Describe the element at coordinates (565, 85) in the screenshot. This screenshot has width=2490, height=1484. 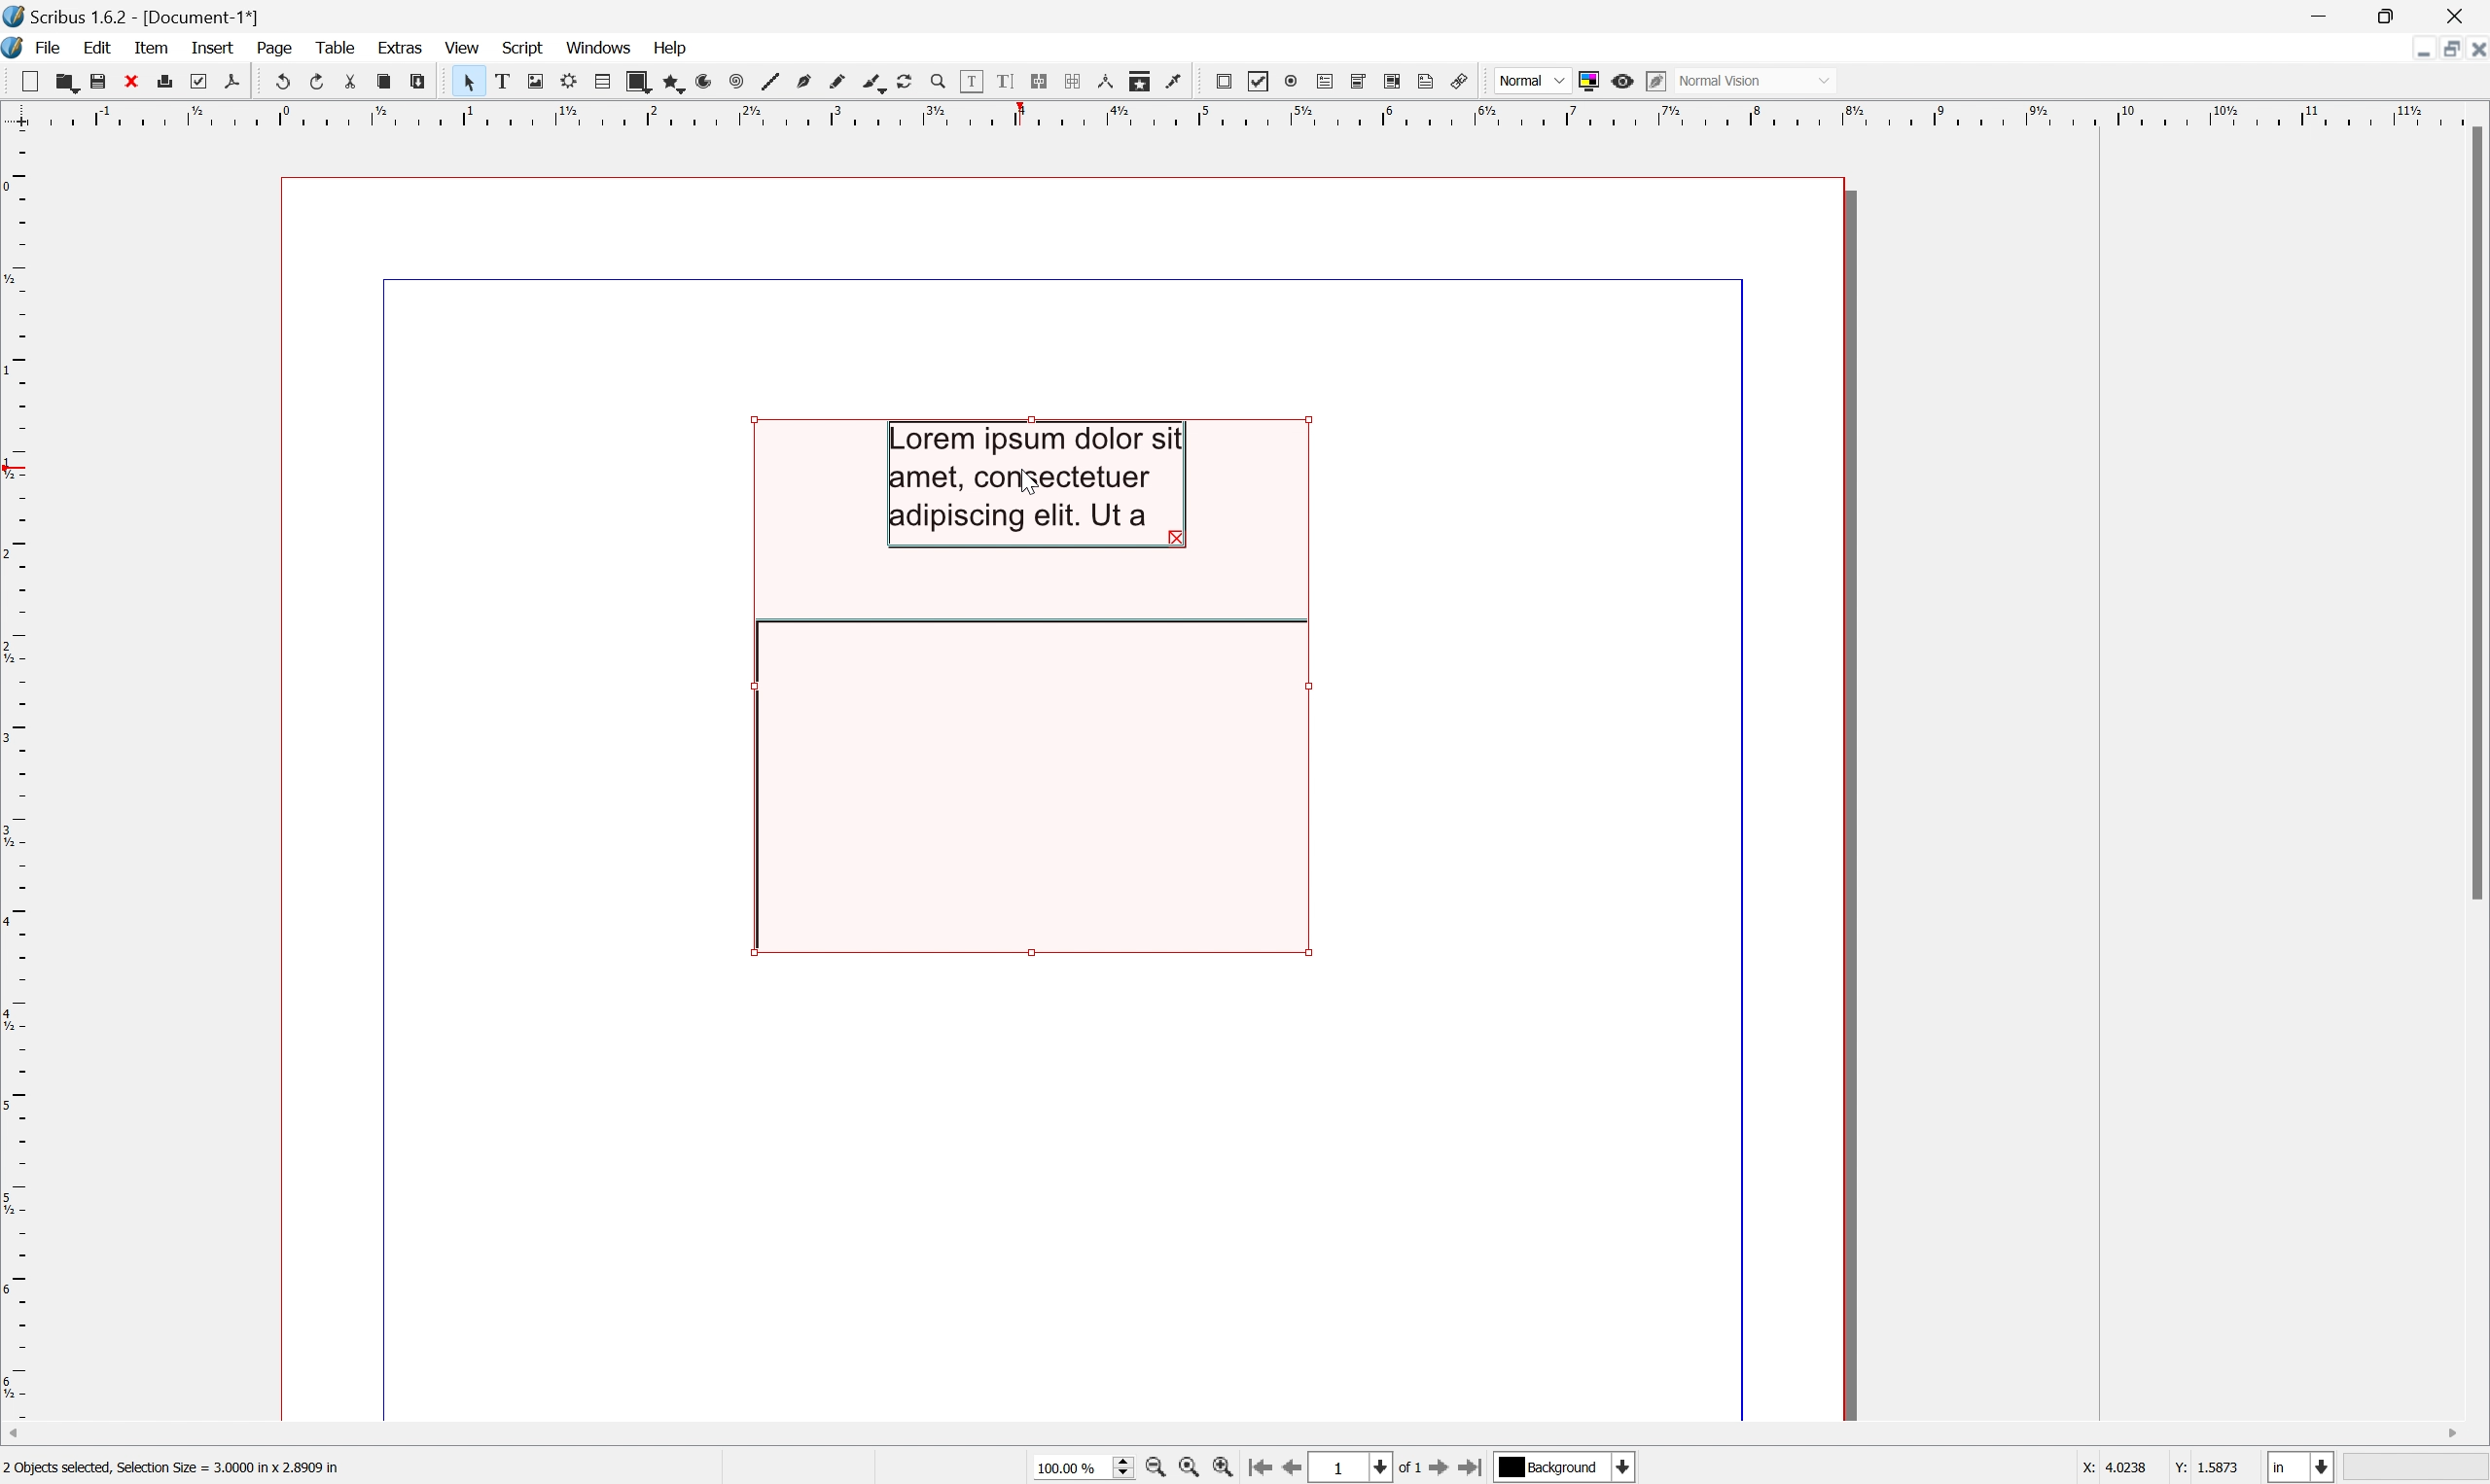
I see `Render frame` at that location.